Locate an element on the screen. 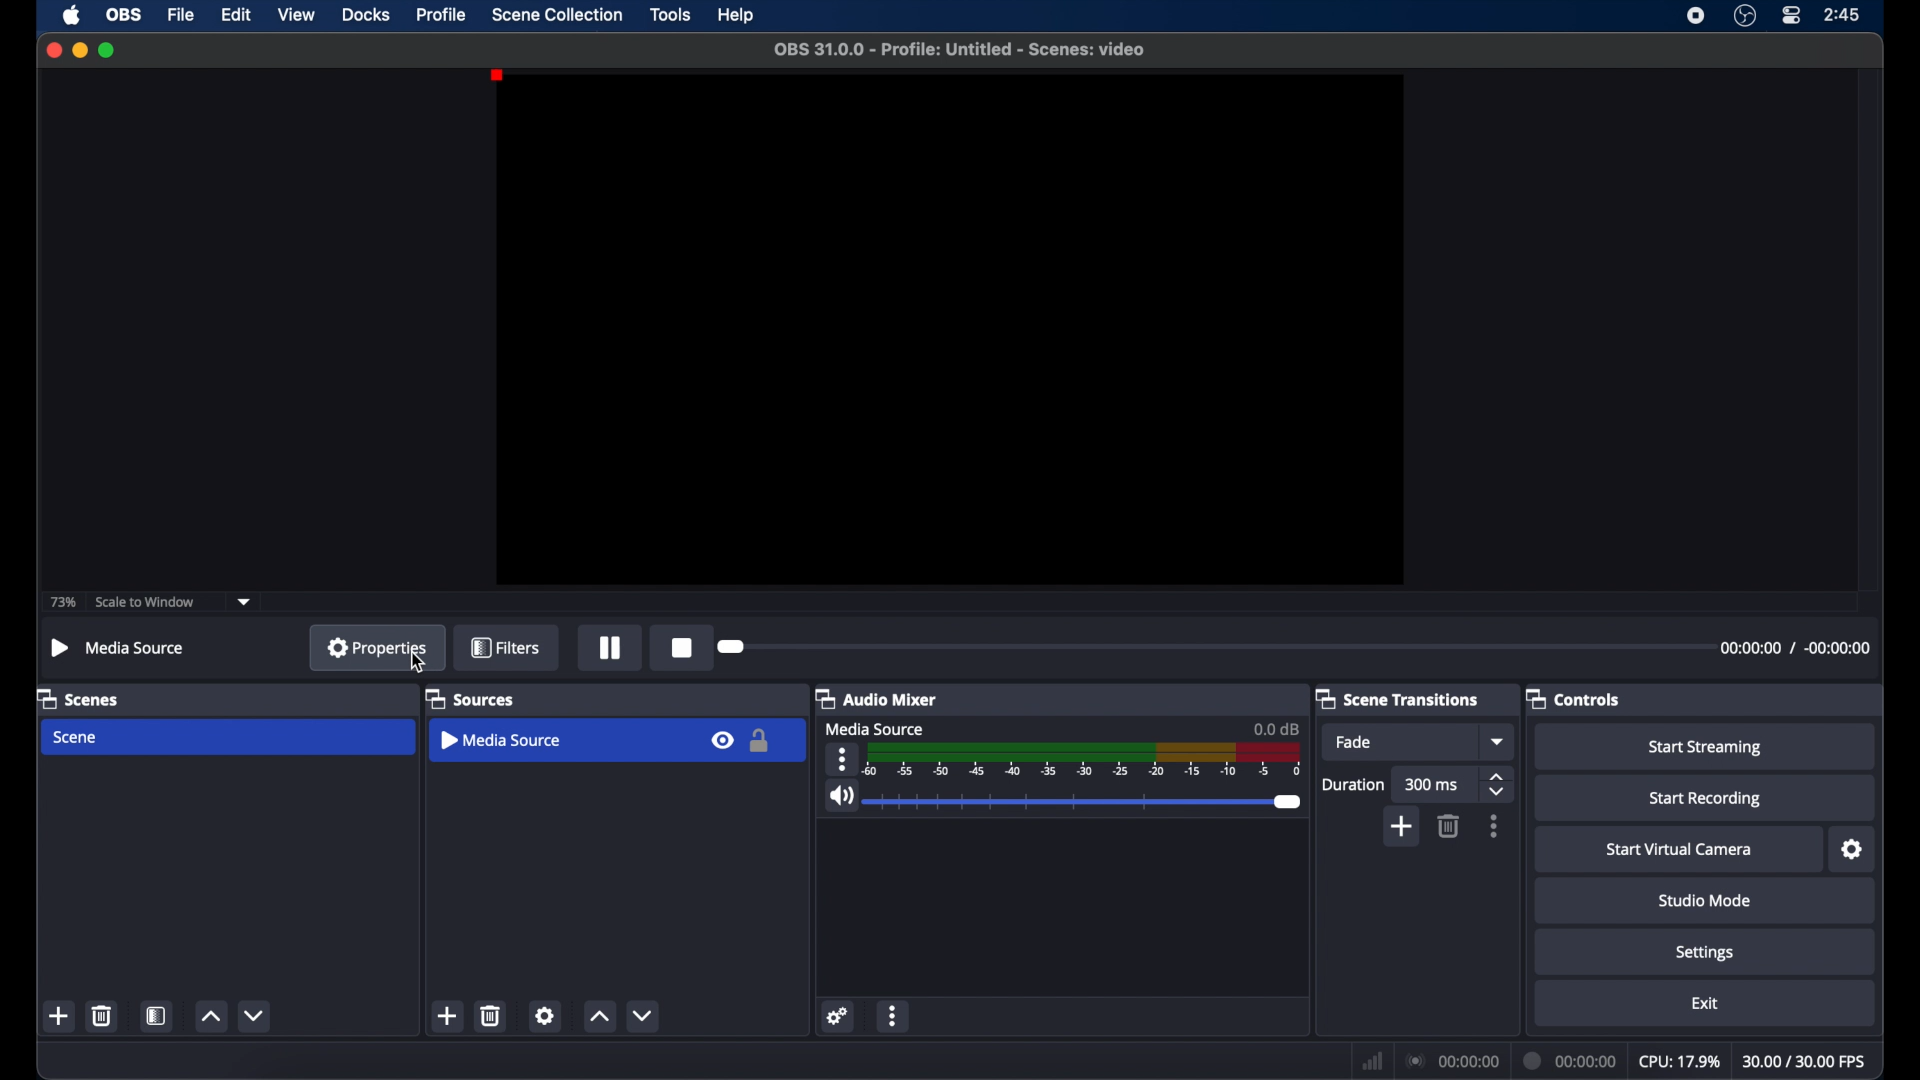 Image resolution: width=1920 pixels, height=1080 pixels. delete is located at coordinates (103, 1015).